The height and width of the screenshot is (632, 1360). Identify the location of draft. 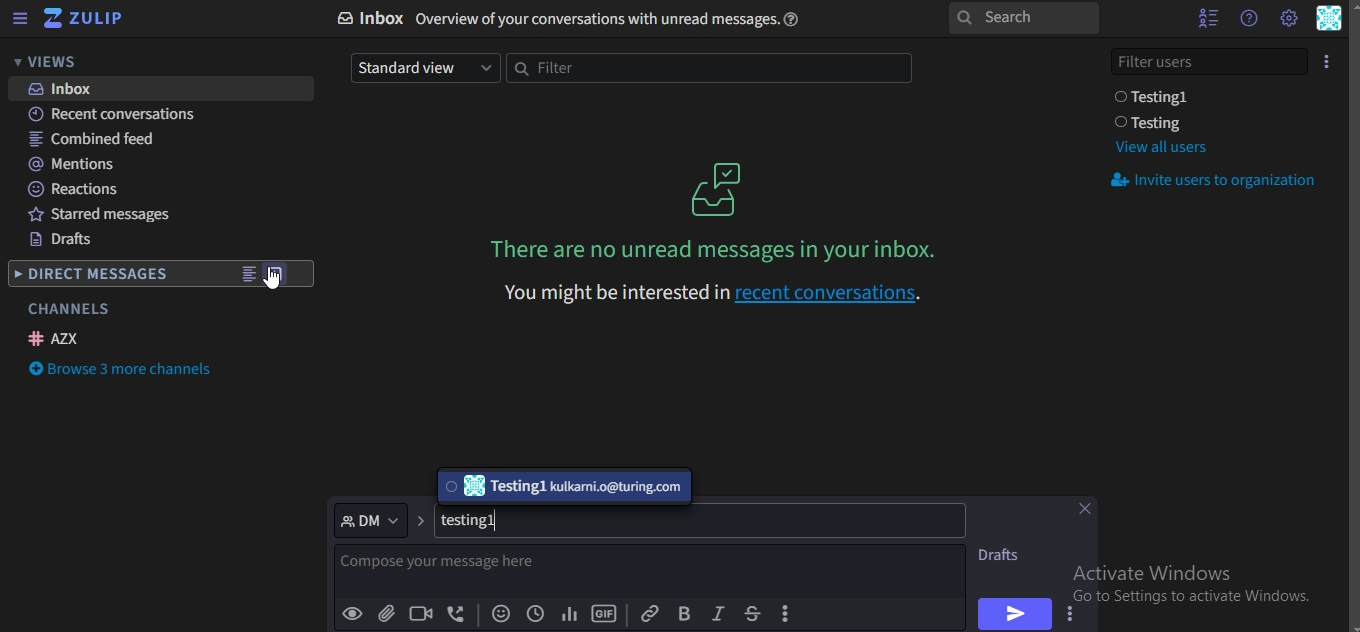
(1005, 555).